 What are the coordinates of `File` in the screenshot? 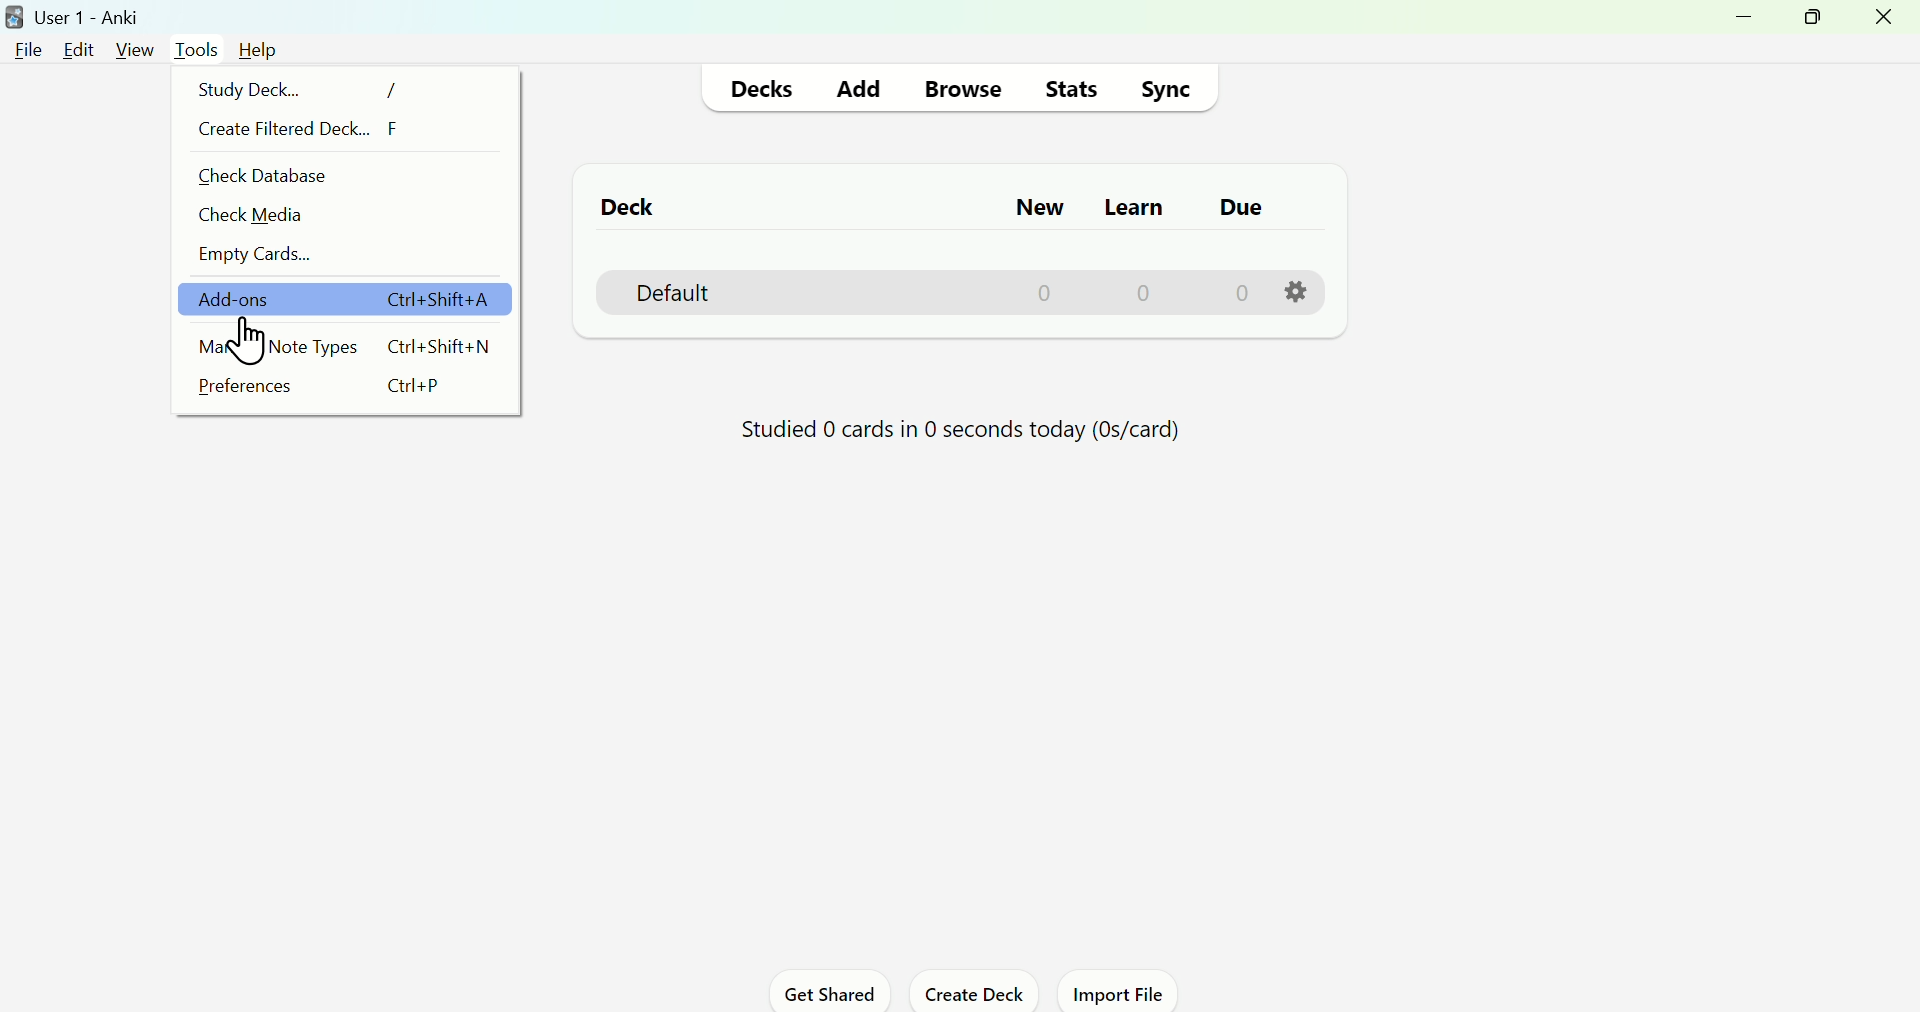 It's located at (25, 51).